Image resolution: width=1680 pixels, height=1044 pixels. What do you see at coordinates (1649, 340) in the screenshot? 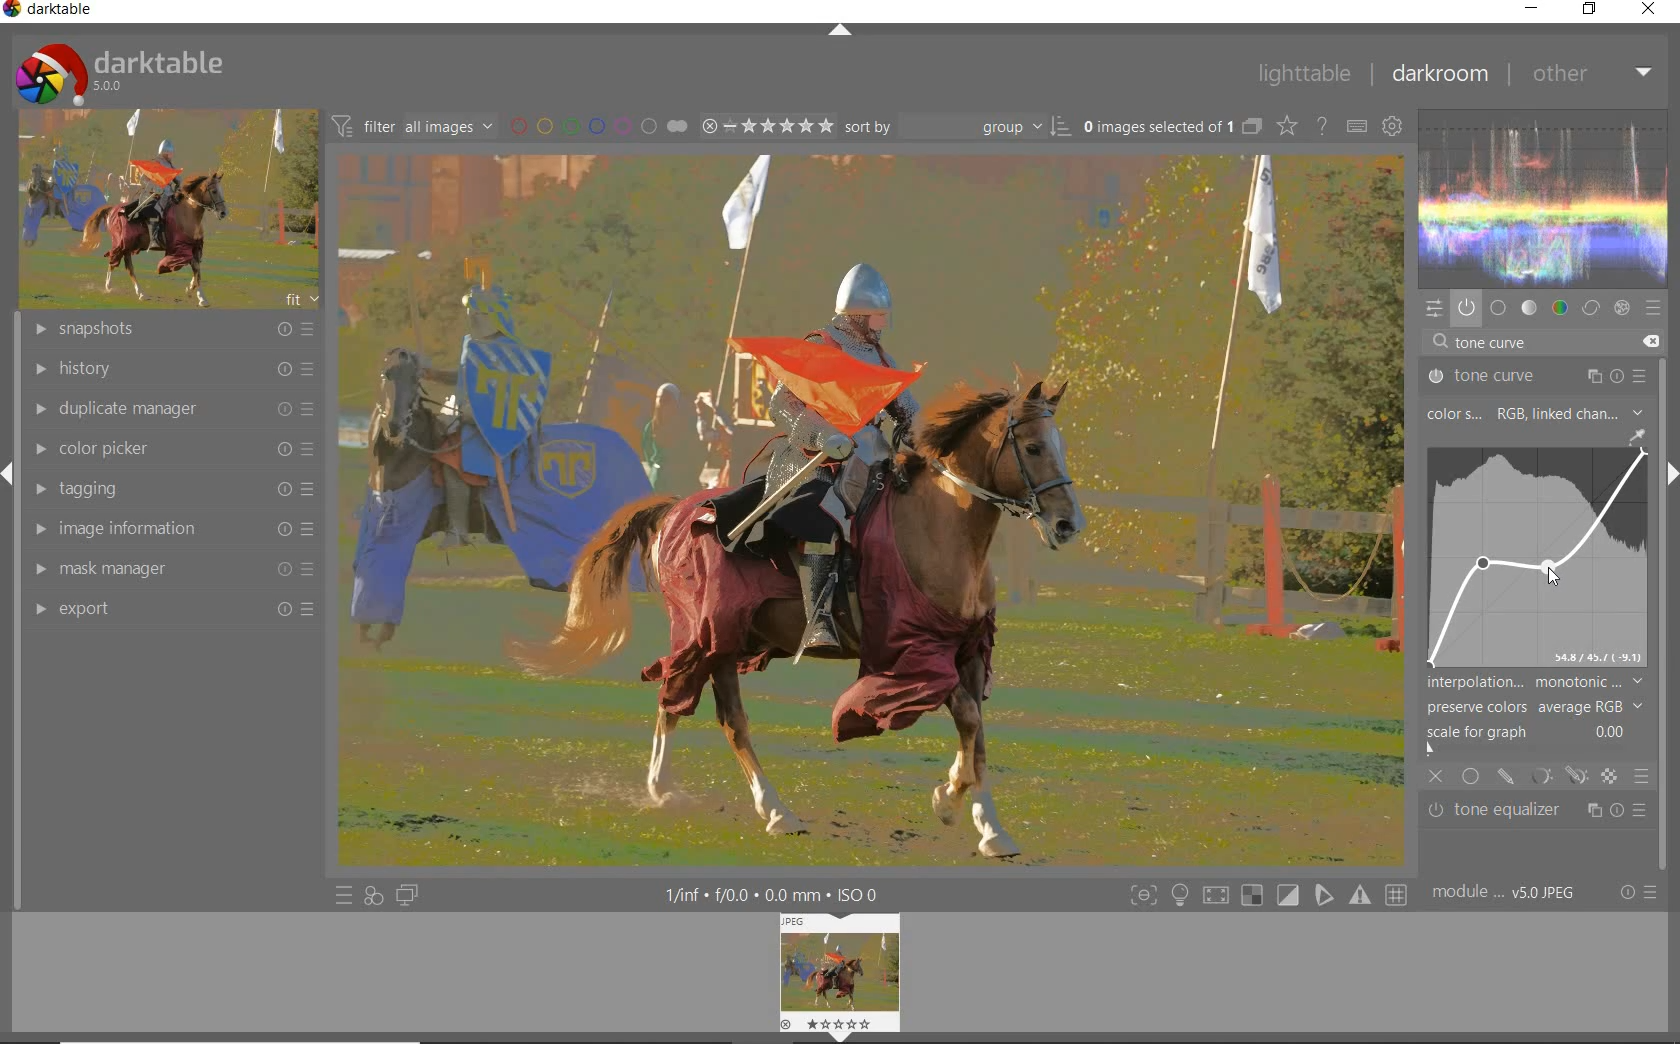
I see `delete` at bounding box center [1649, 340].